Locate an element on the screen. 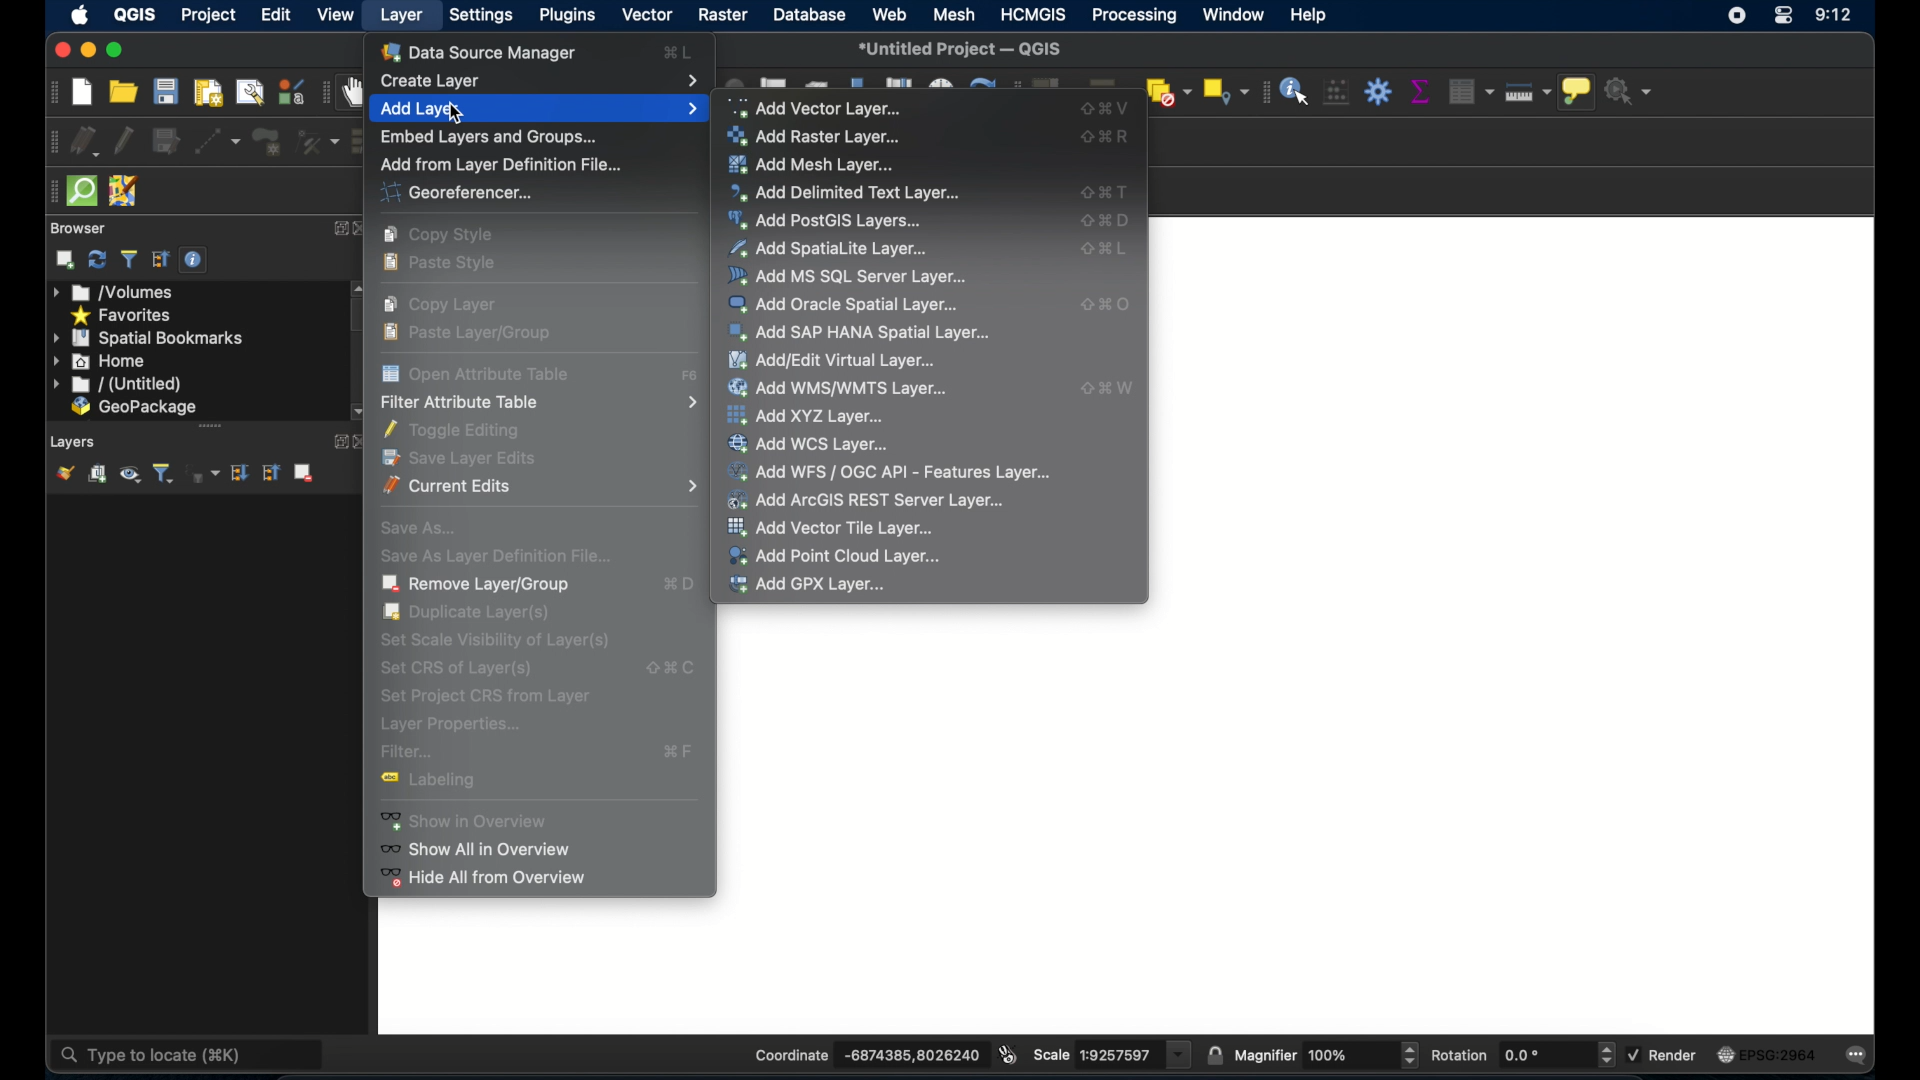 The width and height of the screenshot is (1920, 1080). render is located at coordinates (1664, 1056).